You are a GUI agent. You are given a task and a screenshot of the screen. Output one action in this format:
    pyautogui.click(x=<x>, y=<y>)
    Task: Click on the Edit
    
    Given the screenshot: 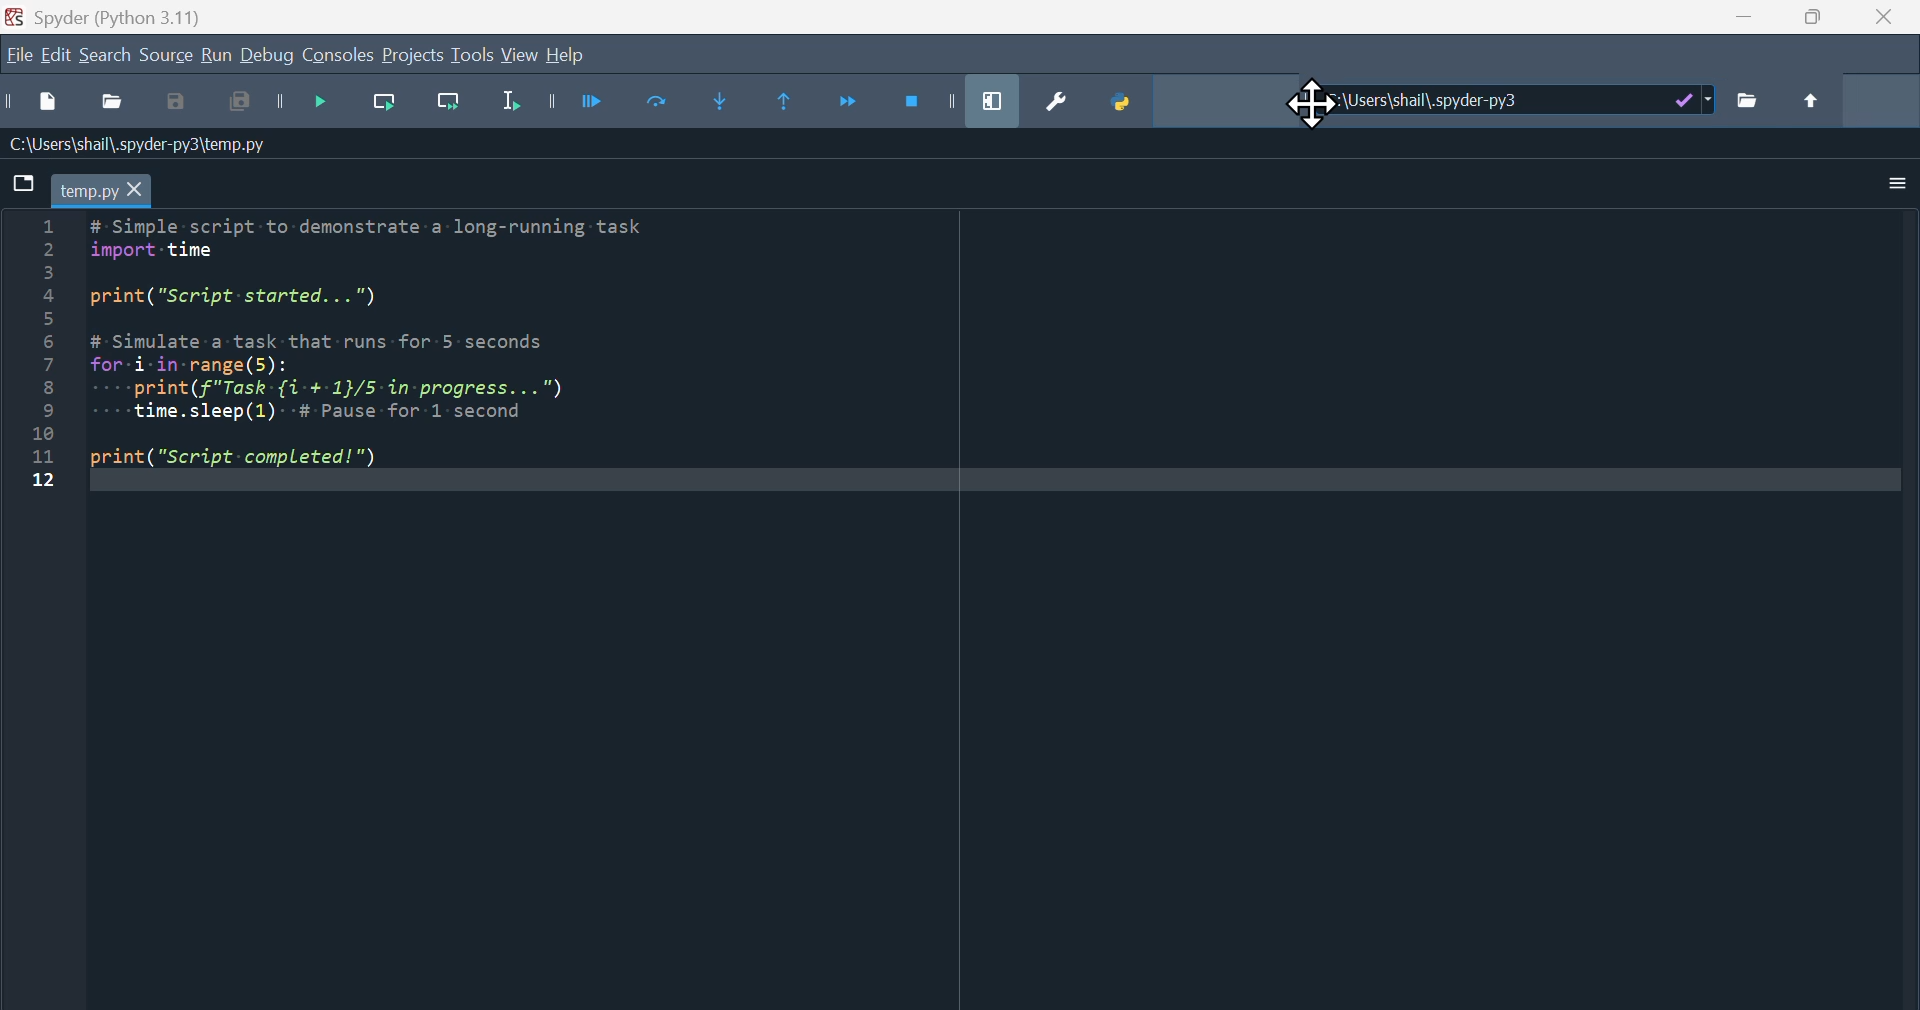 What is the action you would take?
    pyautogui.click(x=59, y=56)
    